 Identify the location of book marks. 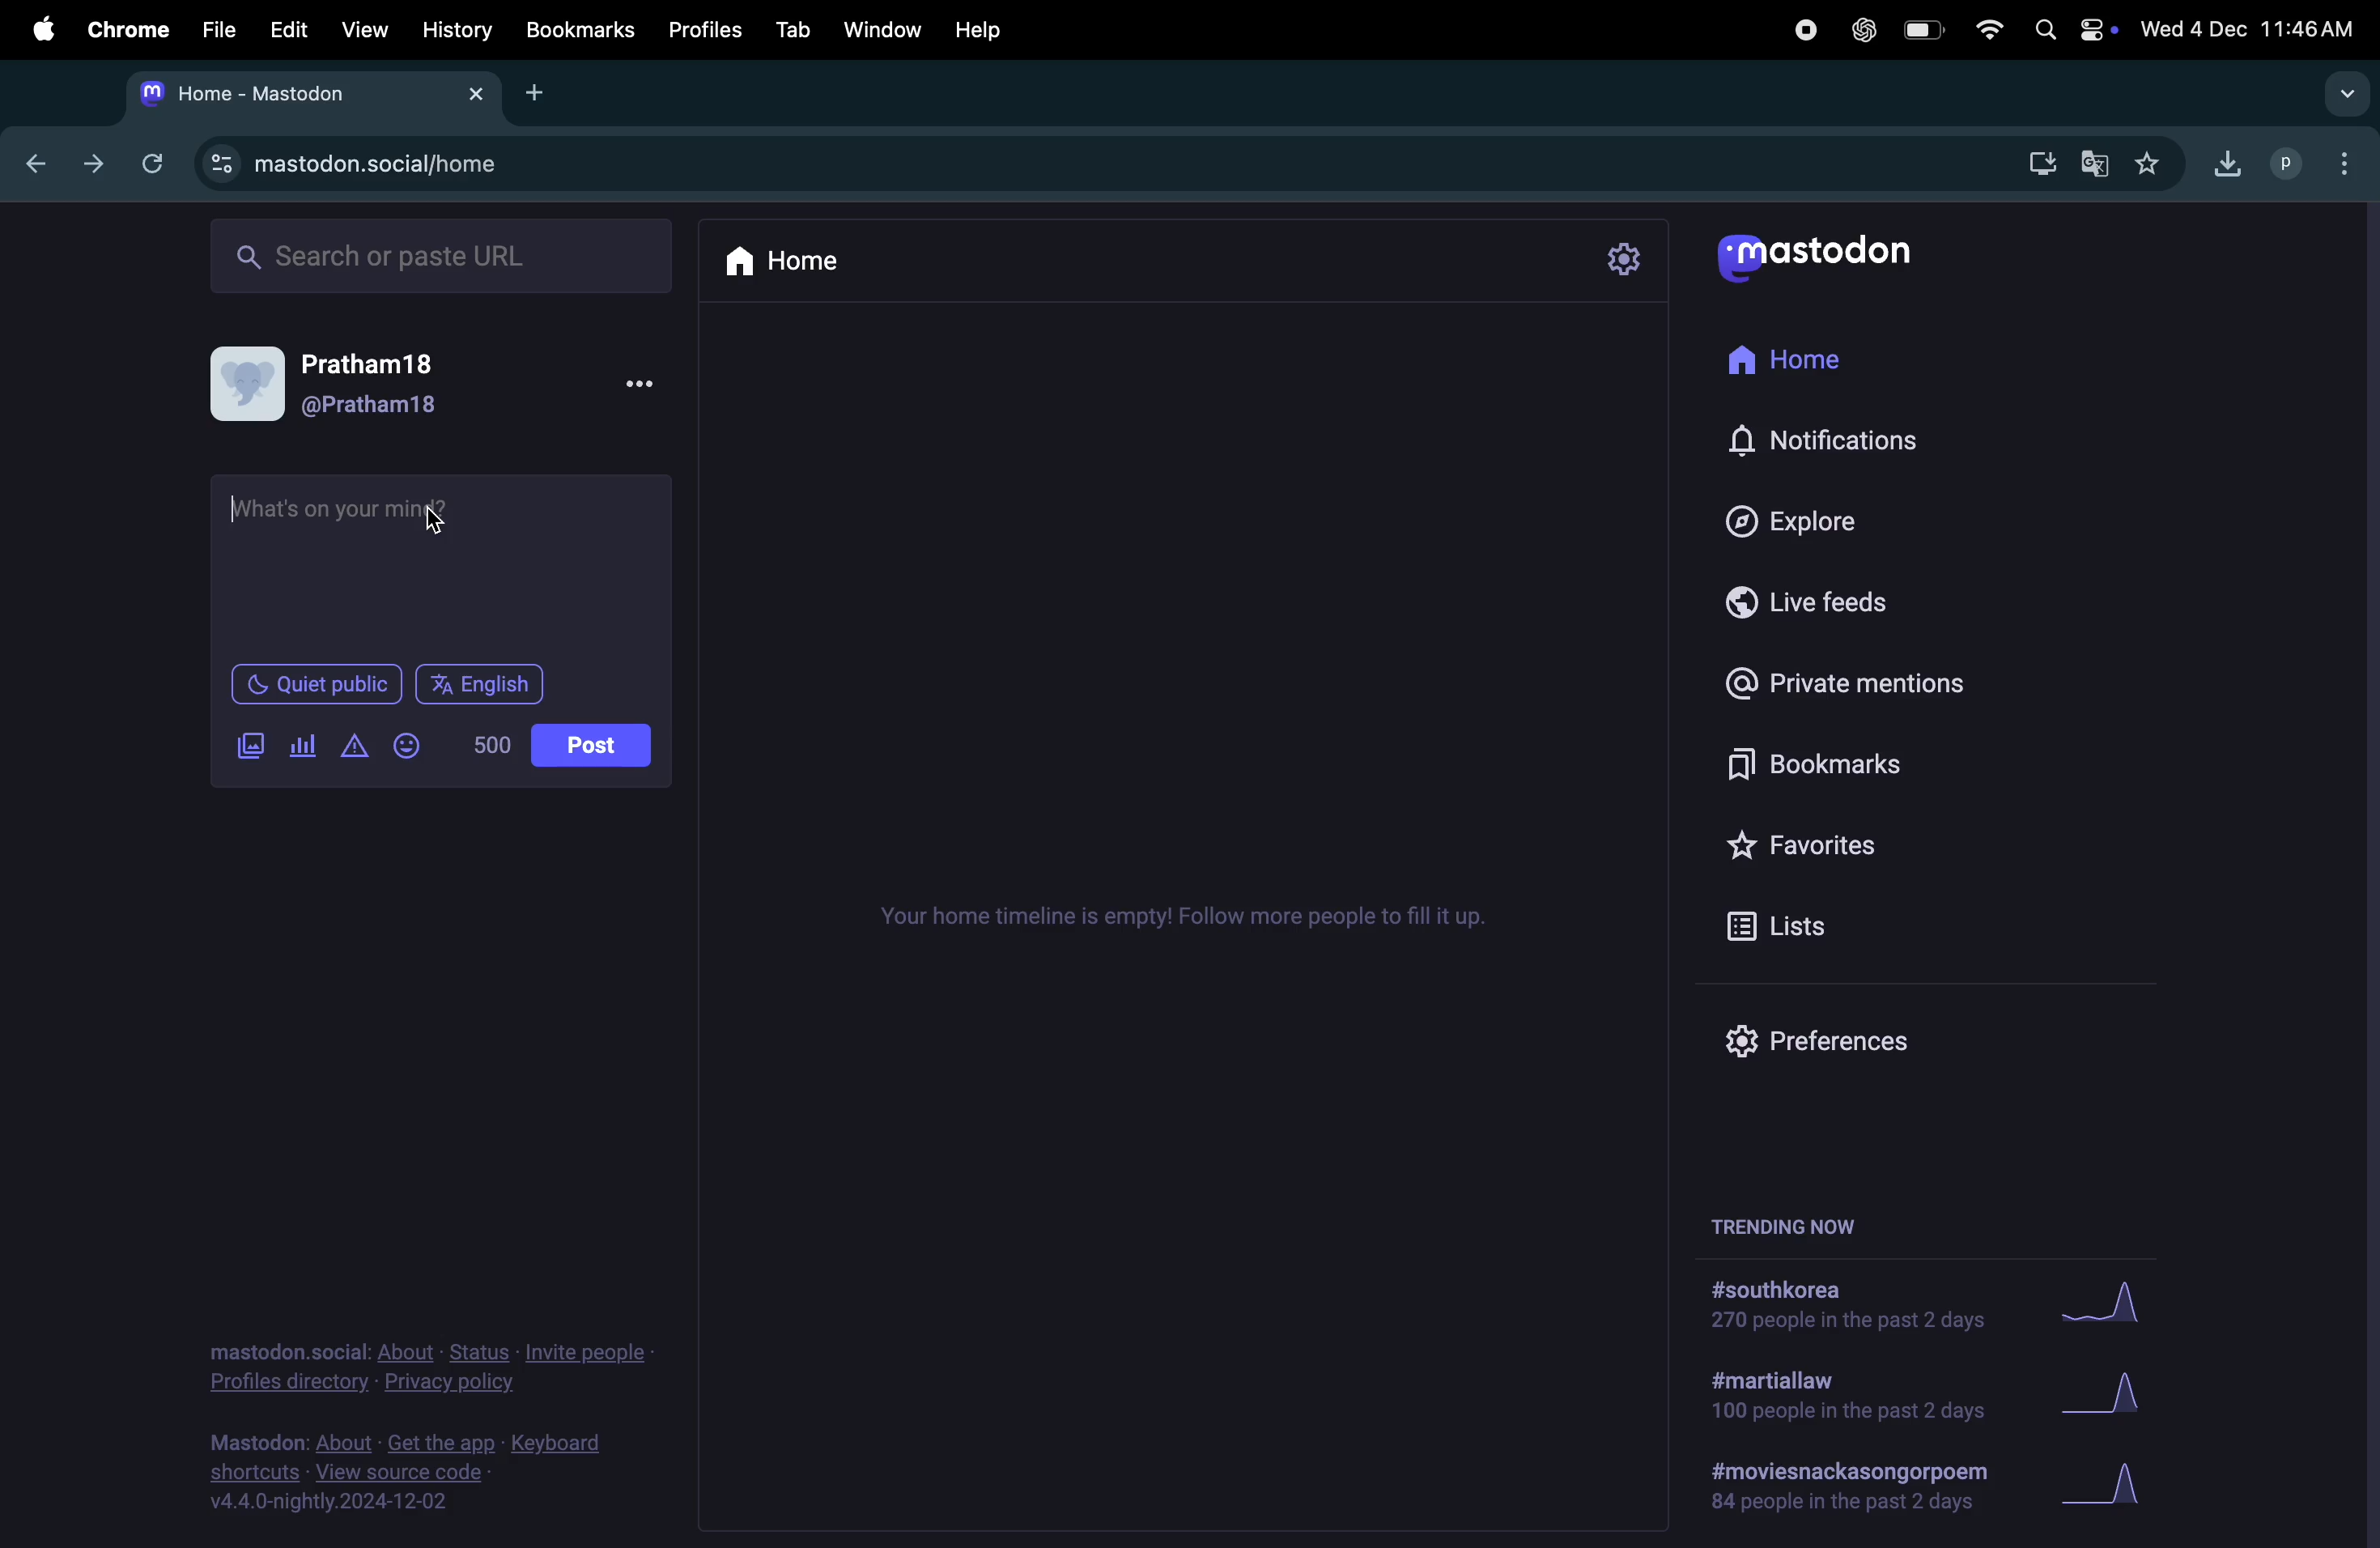
(1835, 757).